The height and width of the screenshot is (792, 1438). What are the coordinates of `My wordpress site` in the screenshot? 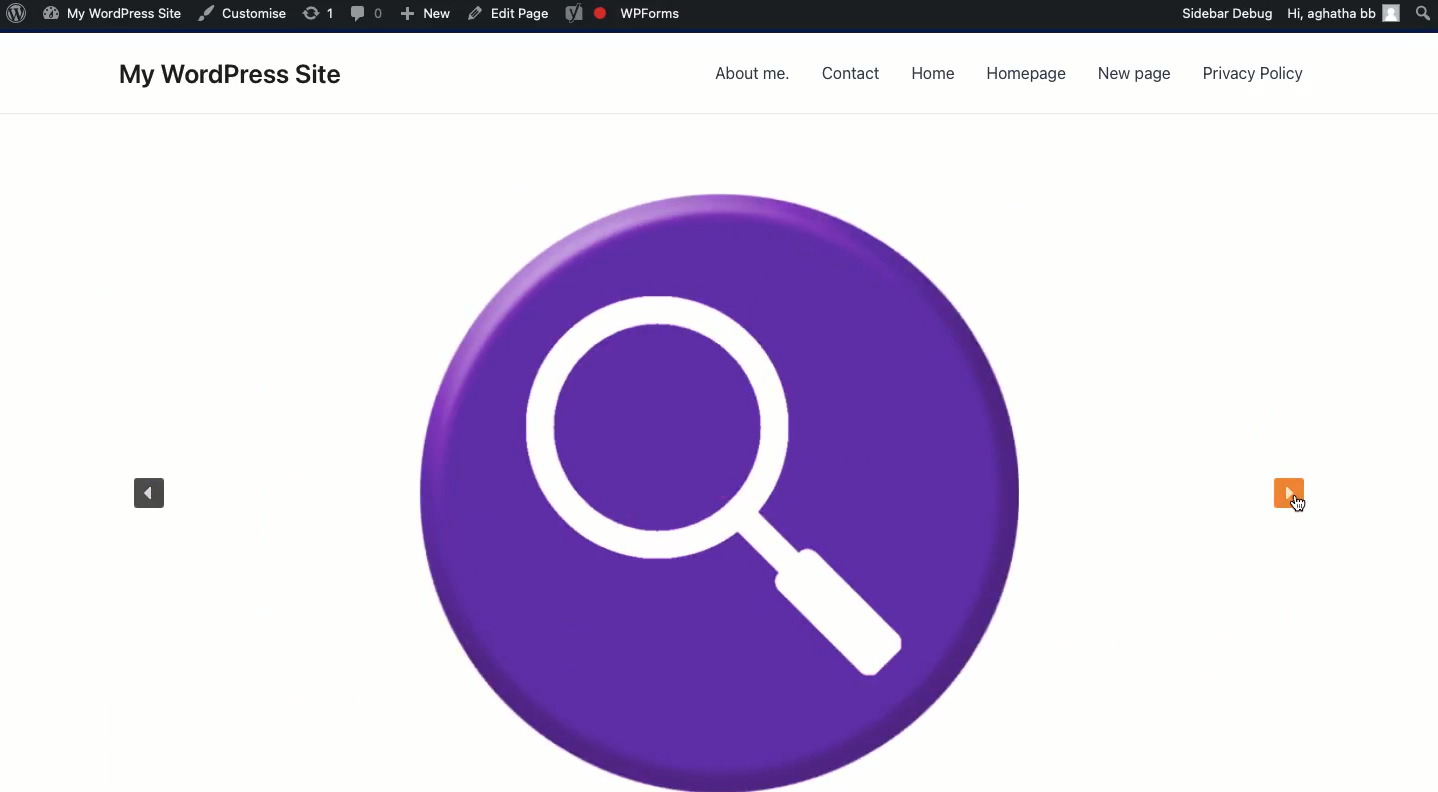 It's located at (240, 77).